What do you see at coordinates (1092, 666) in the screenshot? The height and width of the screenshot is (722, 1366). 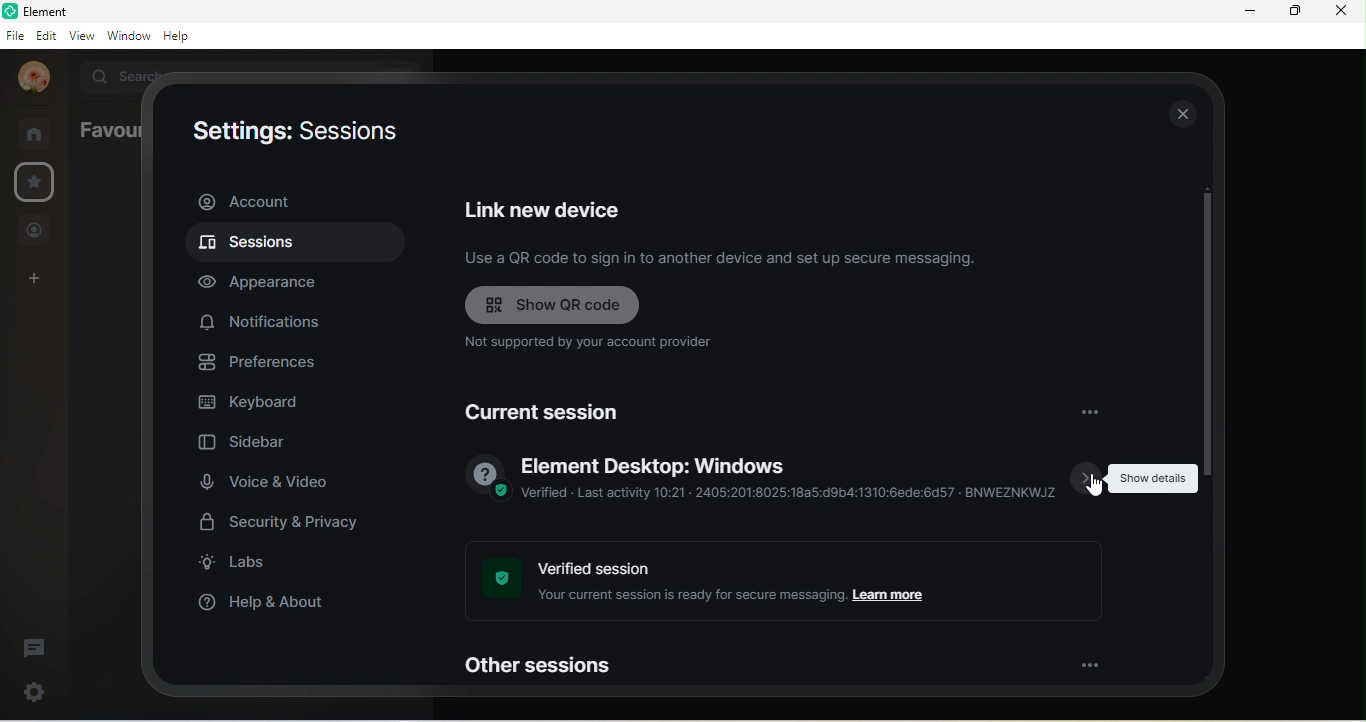 I see `option` at bounding box center [1092, 666].